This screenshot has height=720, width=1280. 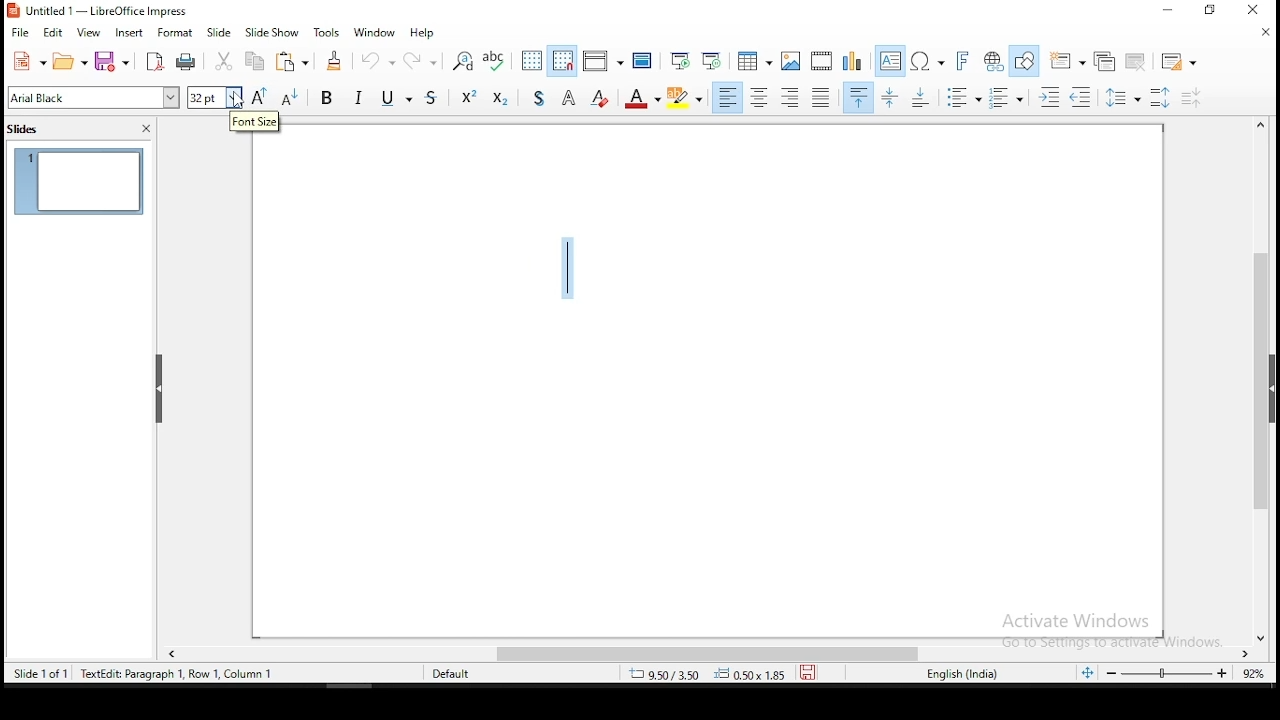 I want to click on Decrease font, so click(x=287, y=97).